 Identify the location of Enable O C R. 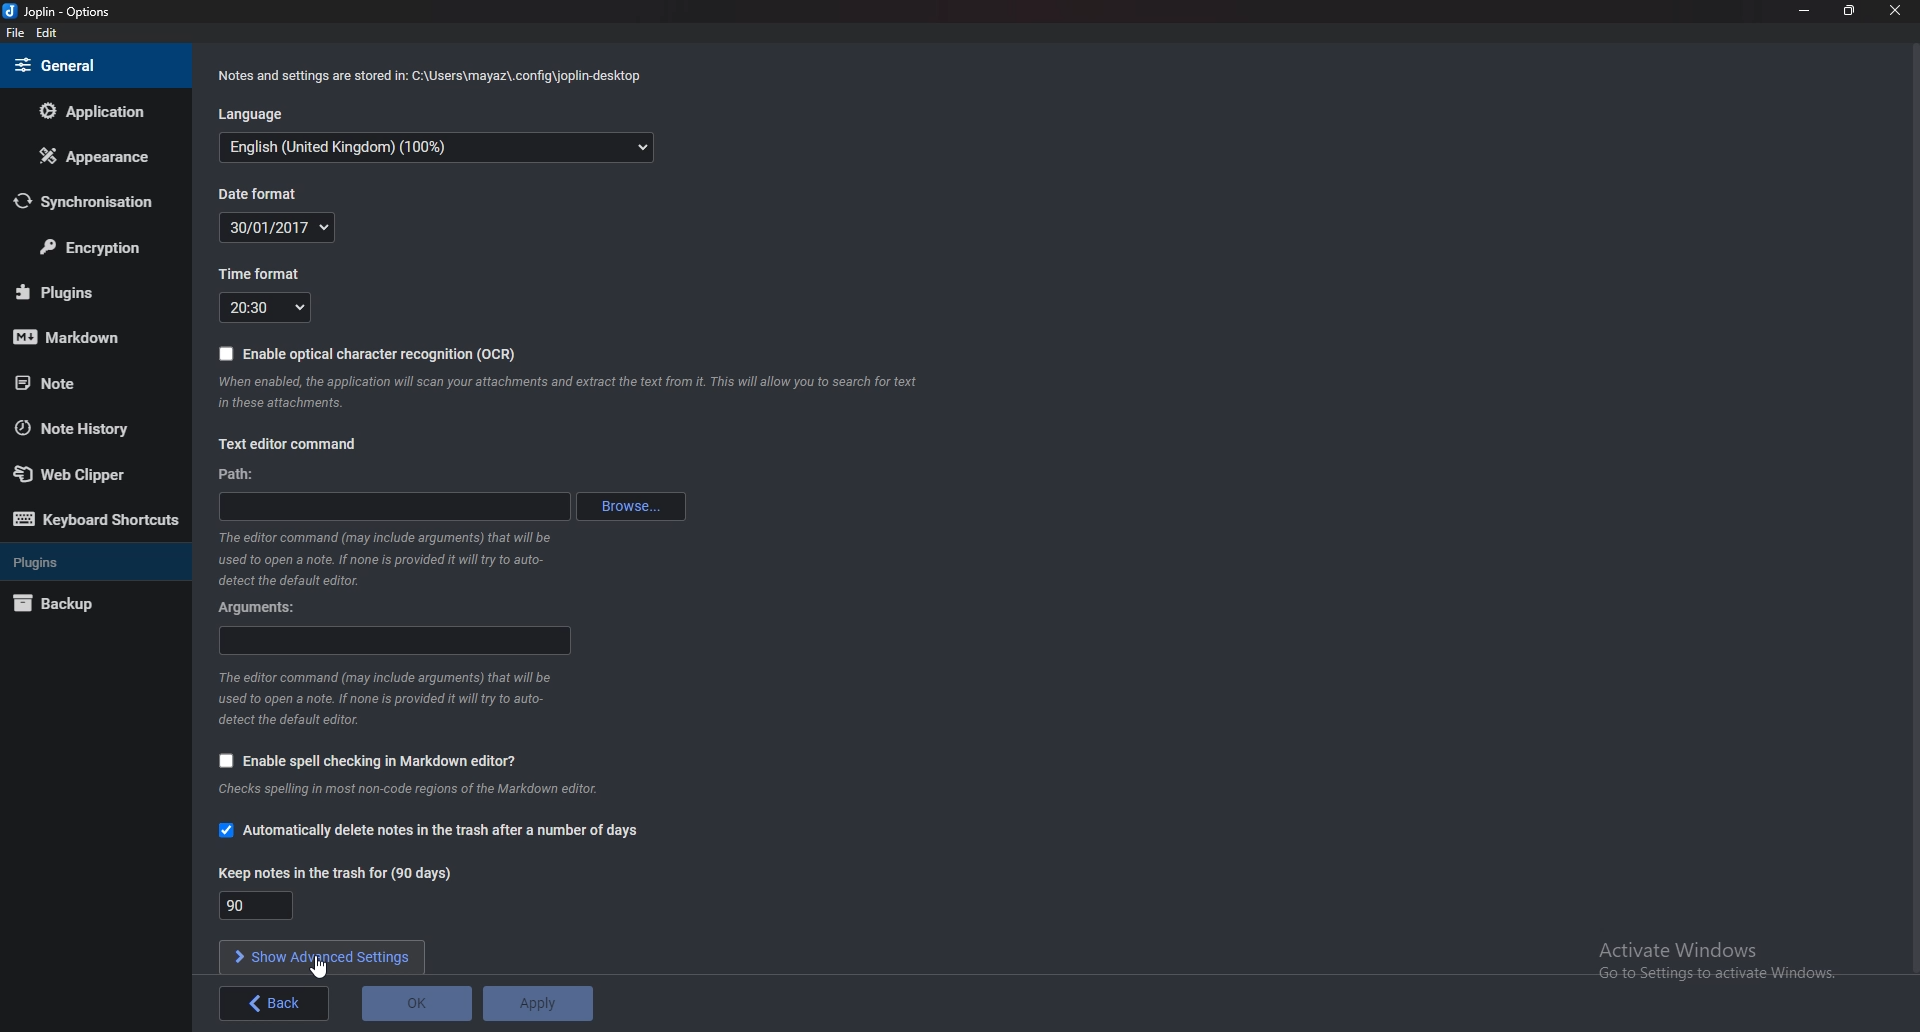
(371, 356).